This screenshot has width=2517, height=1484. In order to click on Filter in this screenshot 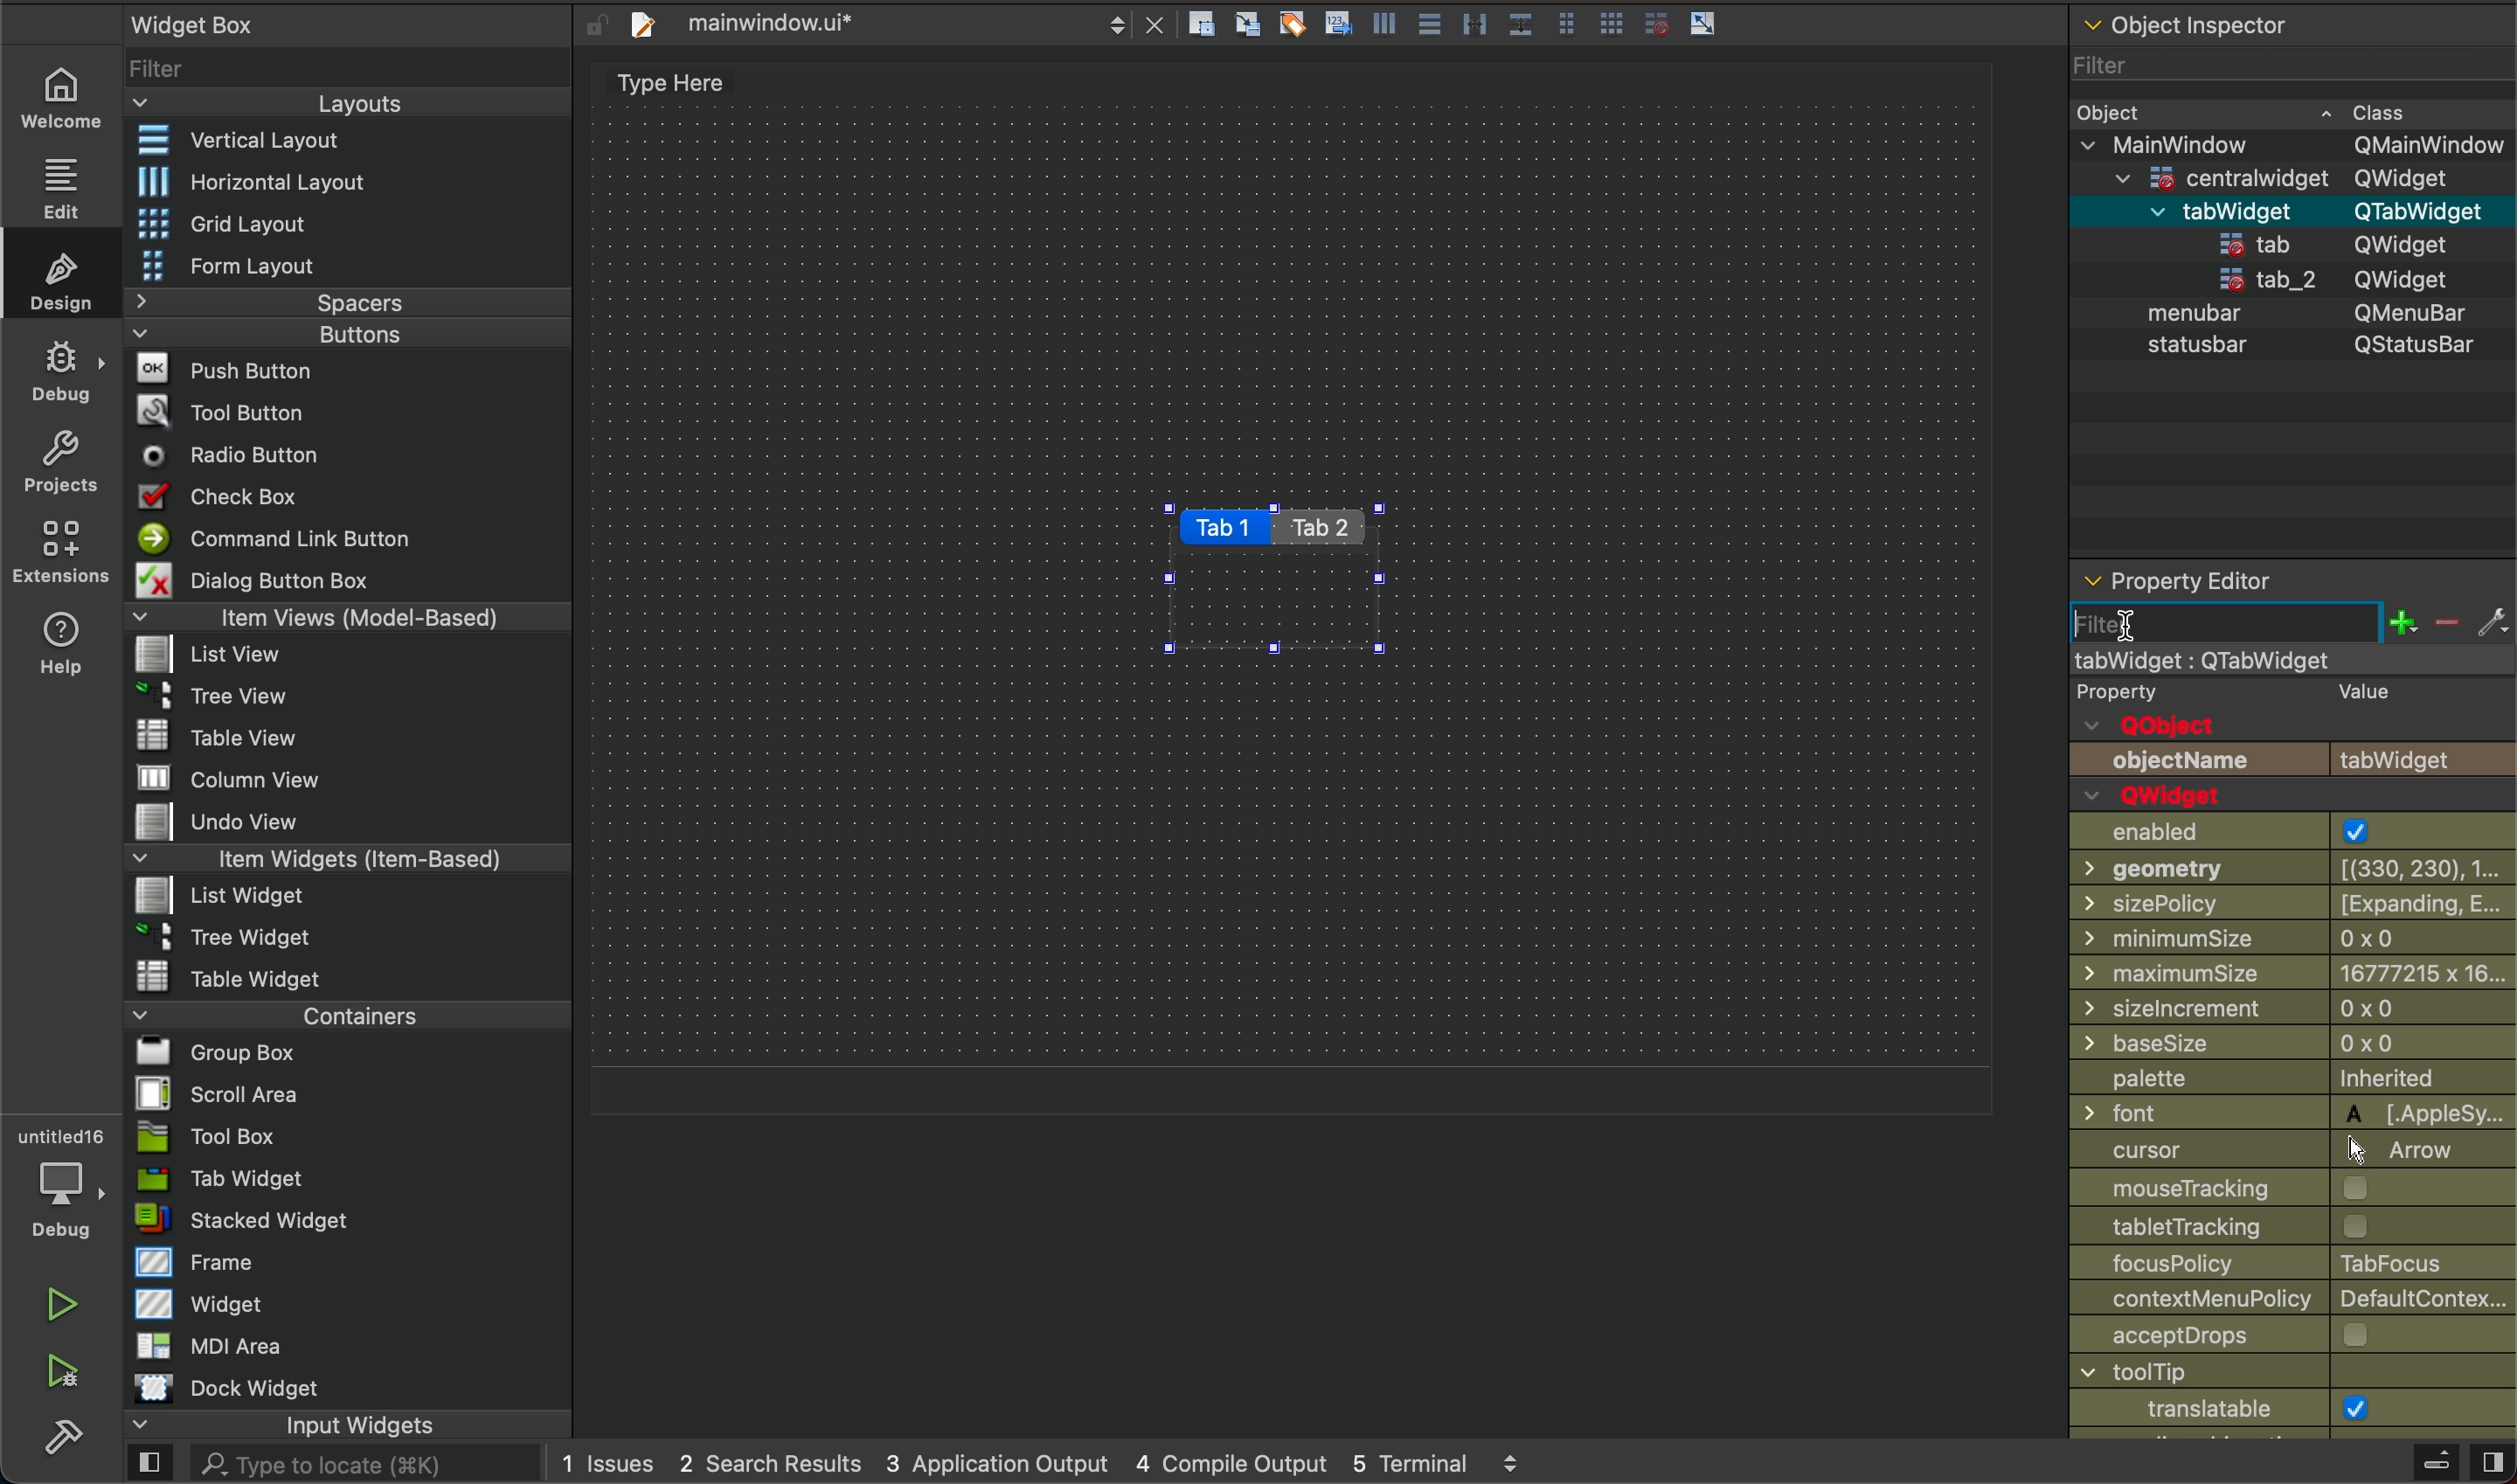, I will do `click(164, 66)`.